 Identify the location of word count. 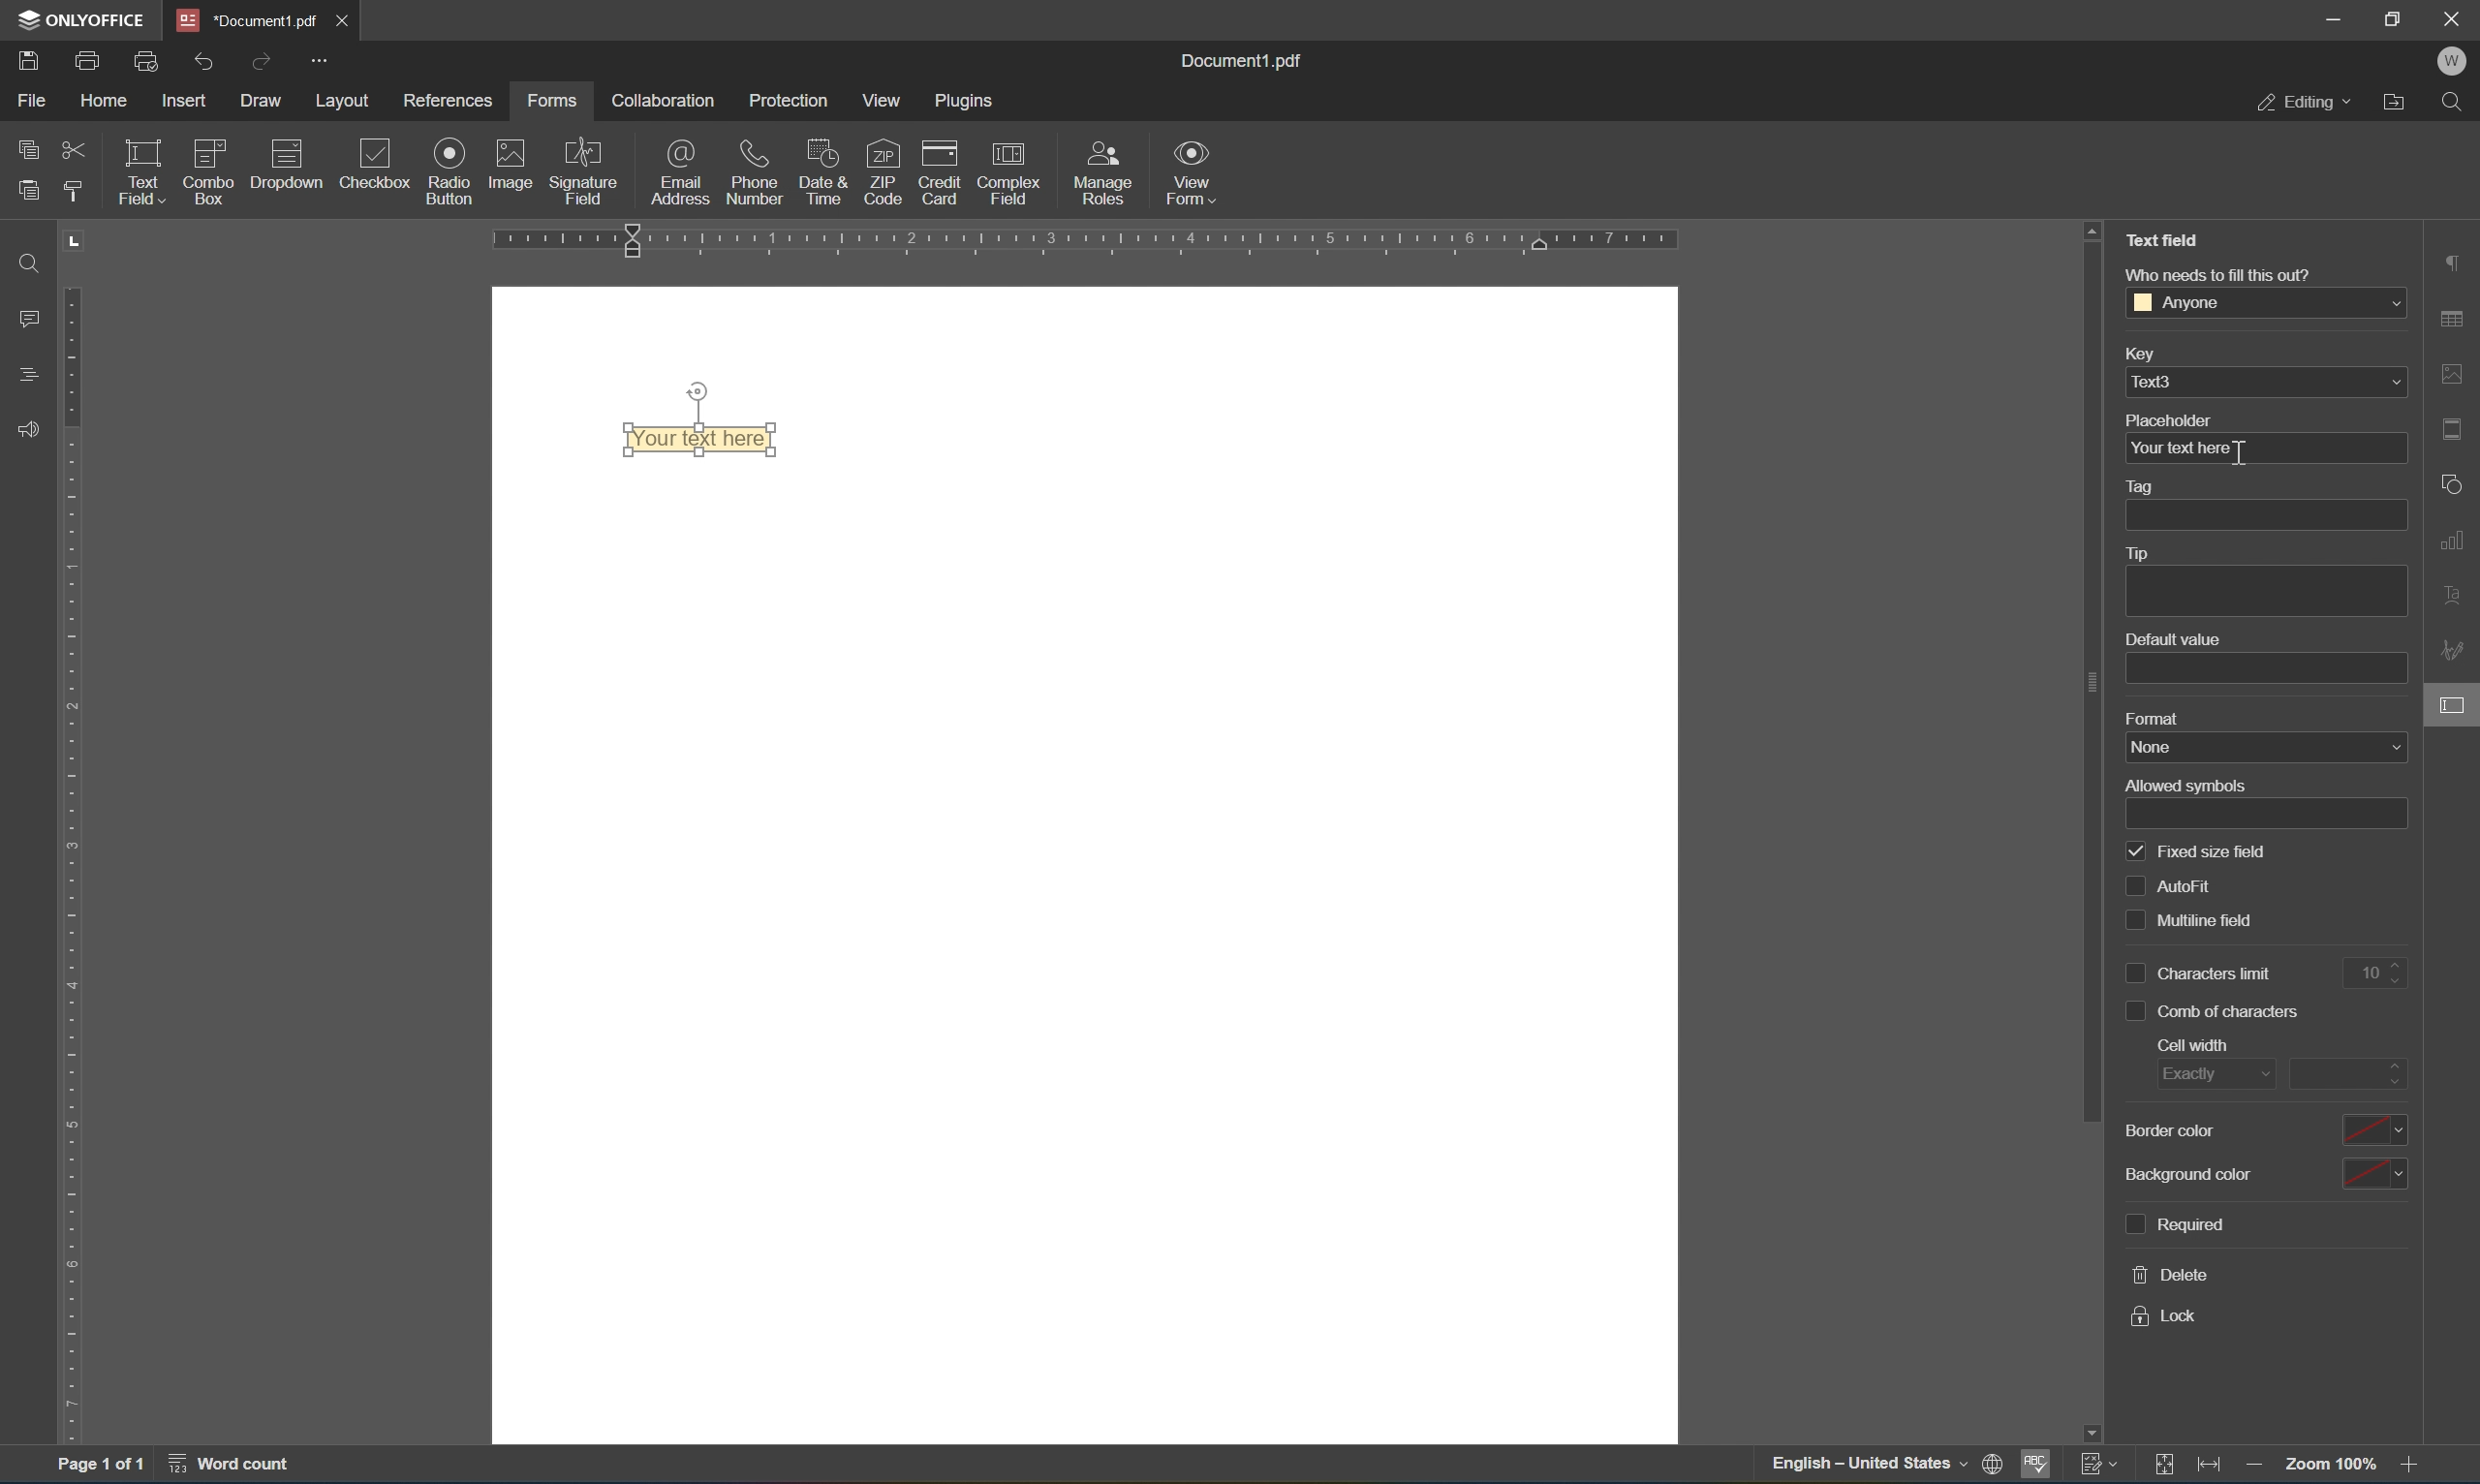
(236, 1467).